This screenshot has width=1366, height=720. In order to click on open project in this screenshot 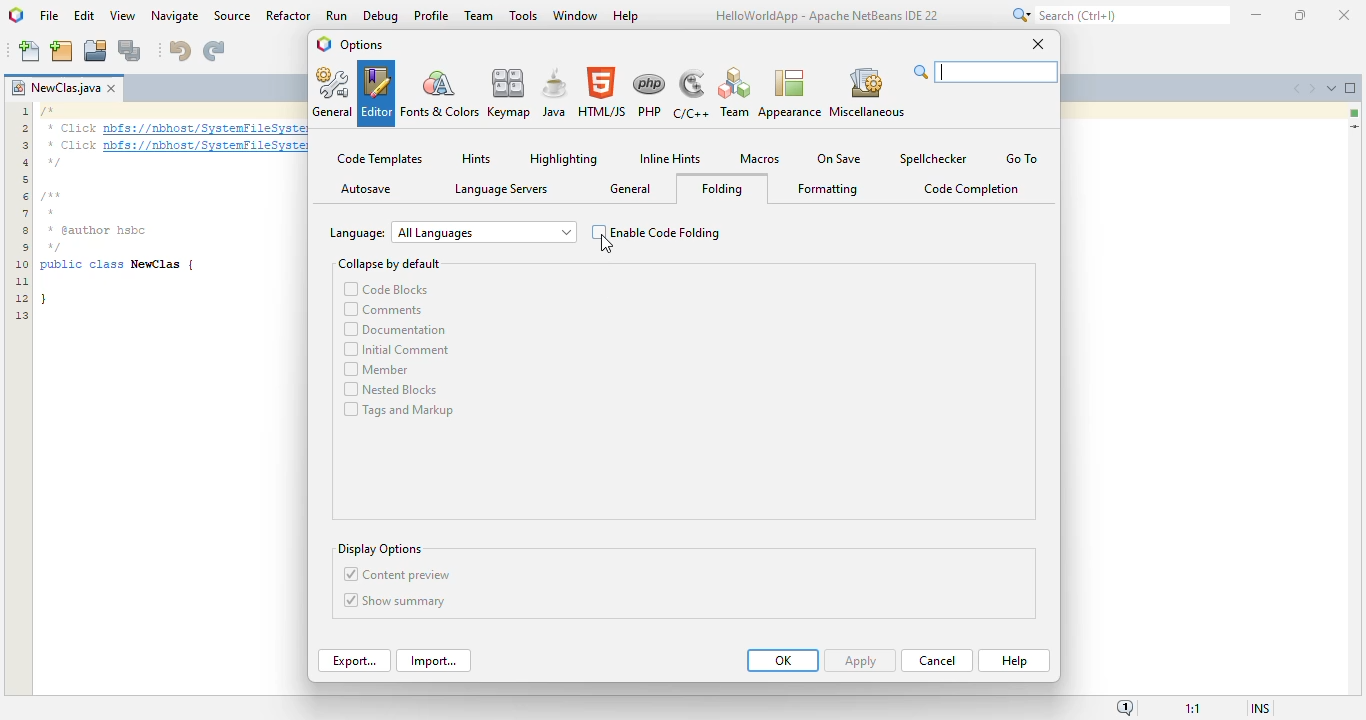, I will do `click(95, 49)`.